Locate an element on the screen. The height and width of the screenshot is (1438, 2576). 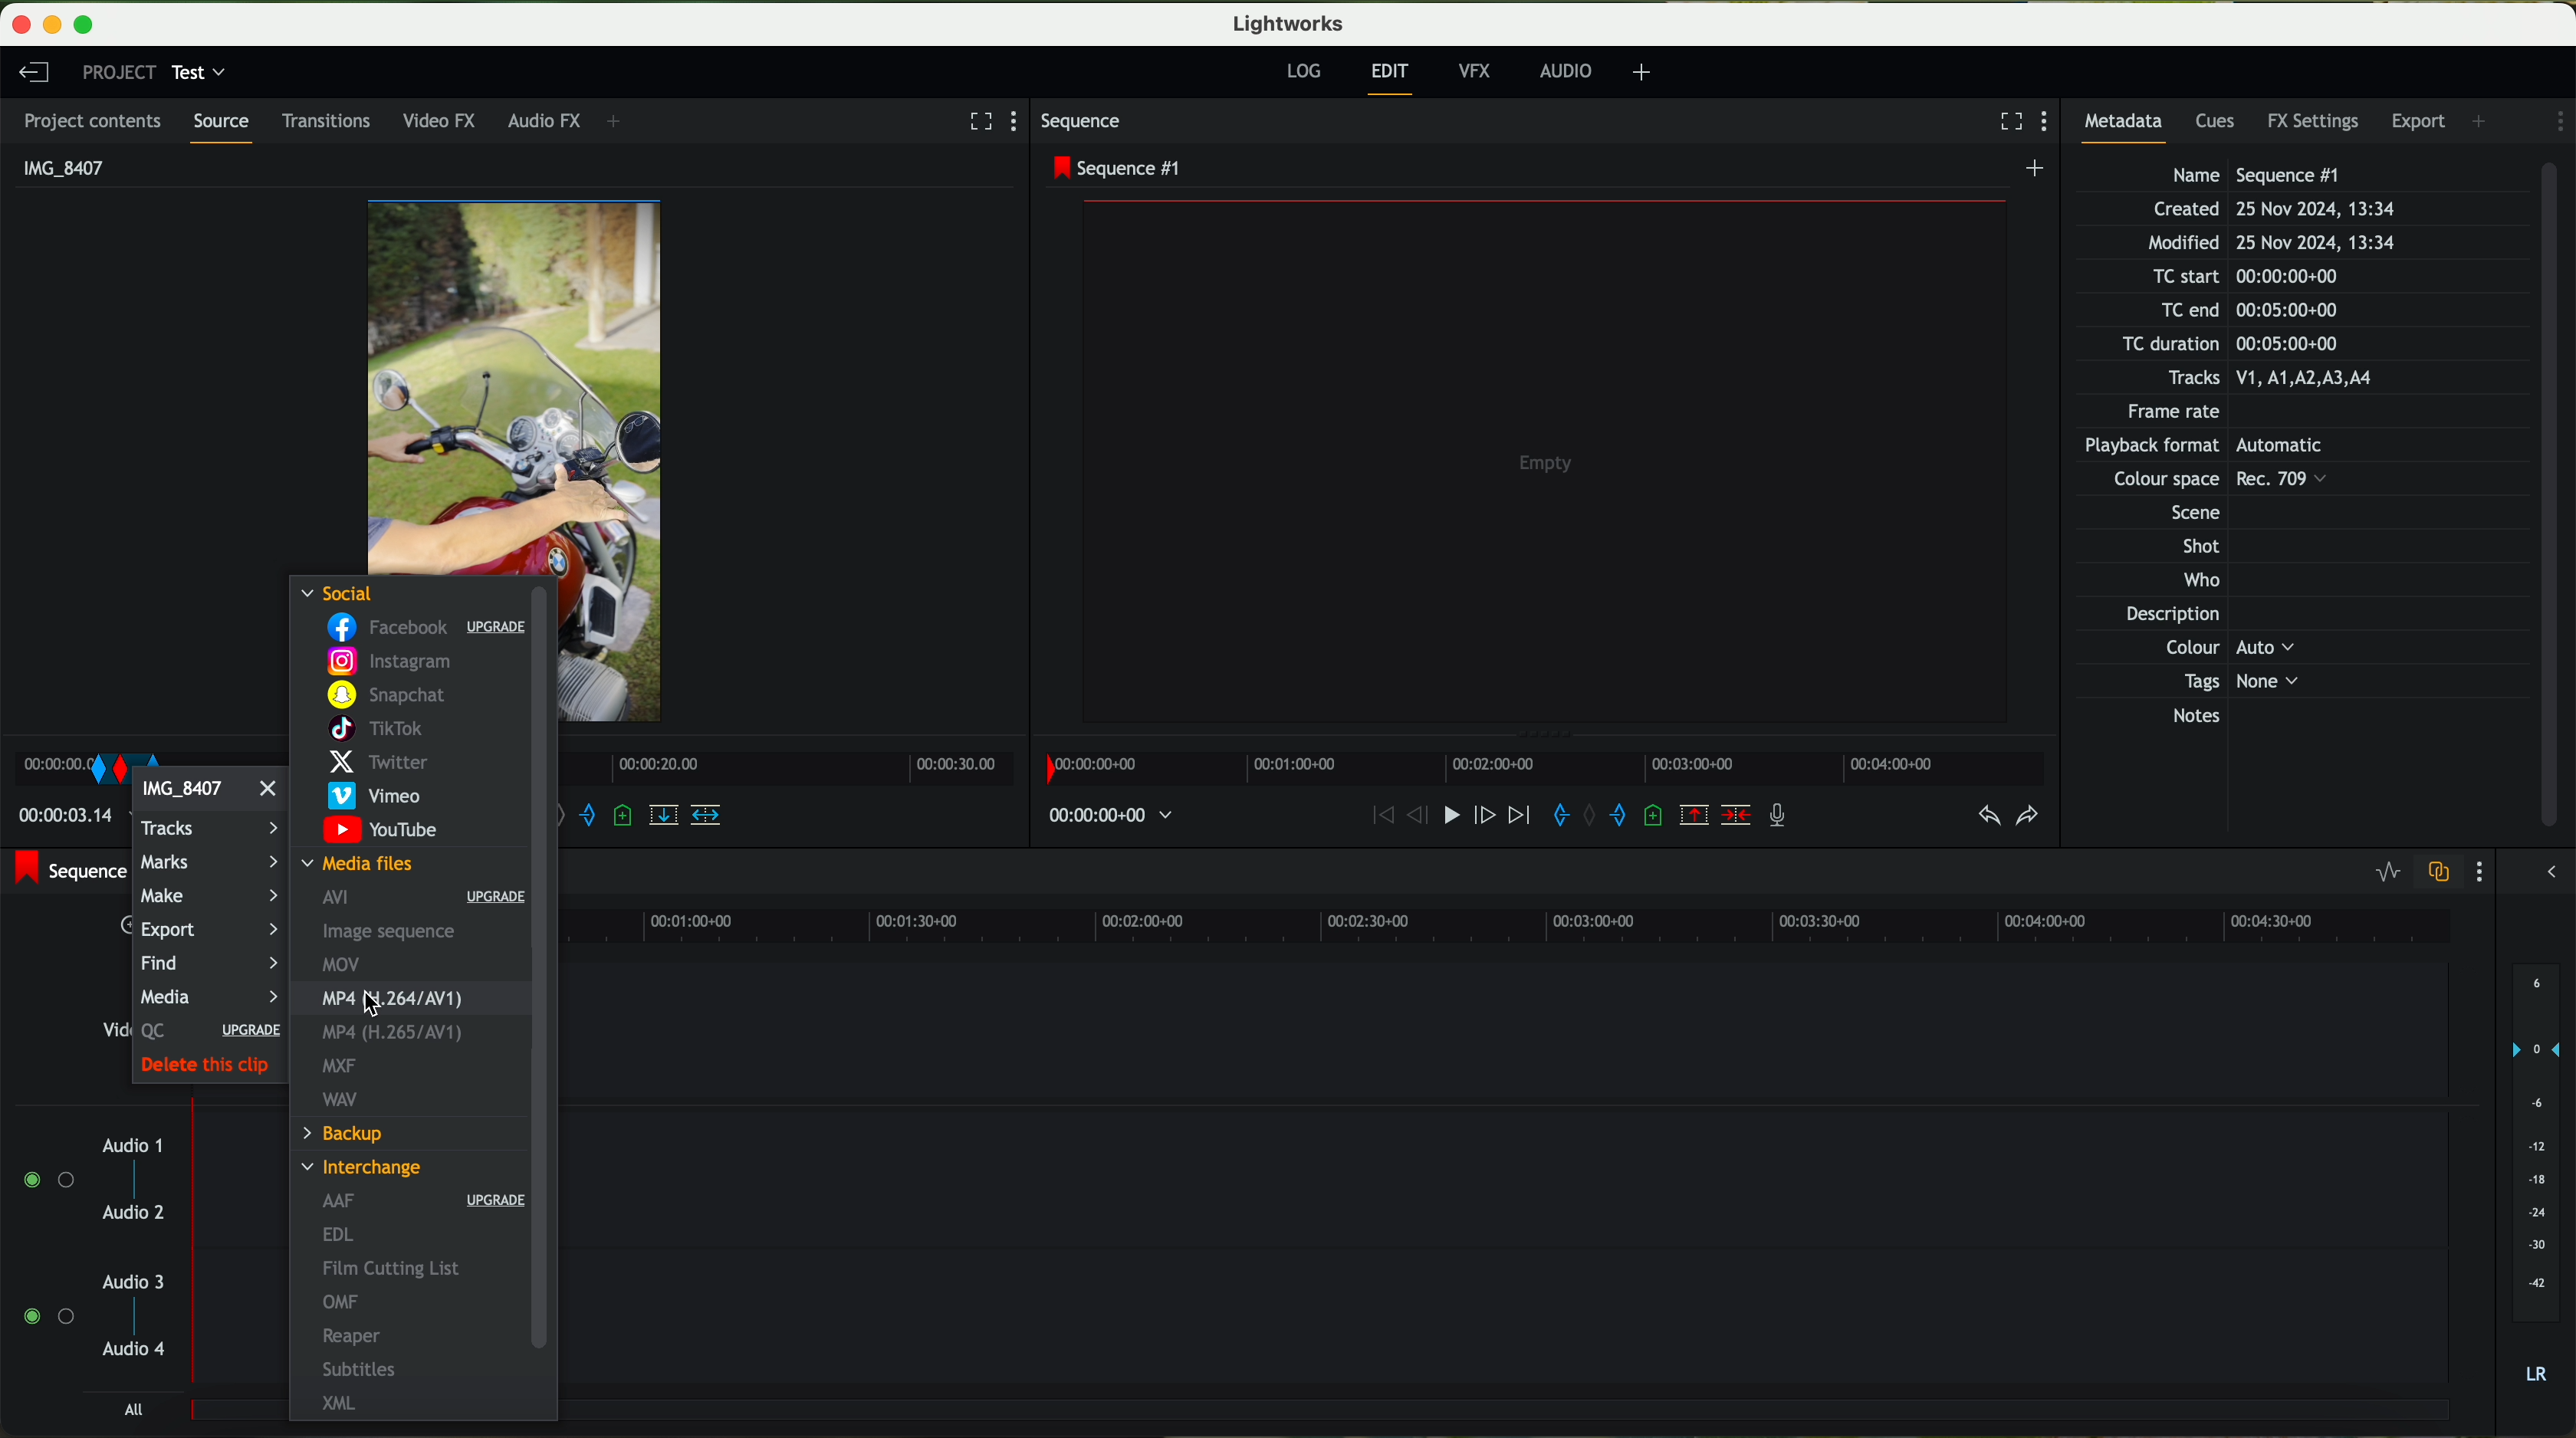
marks is located at coordinates (212, 860).